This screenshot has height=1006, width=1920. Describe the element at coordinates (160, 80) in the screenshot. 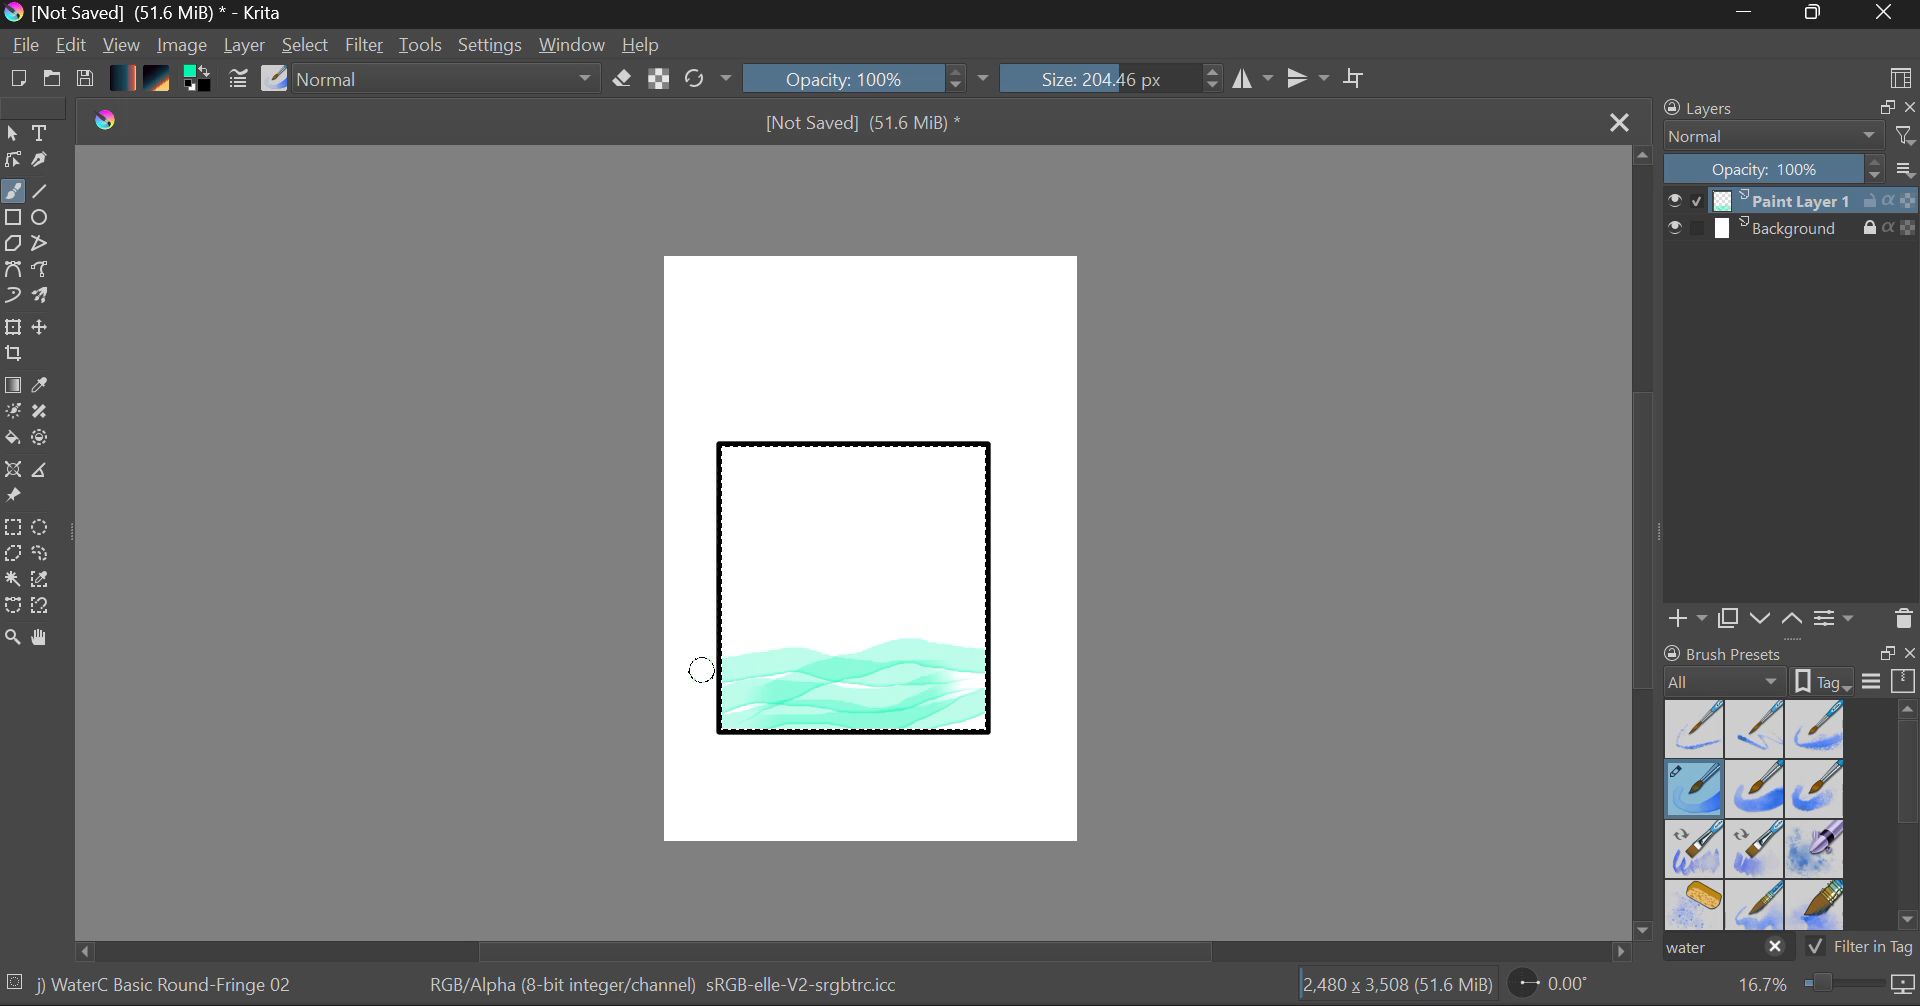

I see `Pattern` at that location.